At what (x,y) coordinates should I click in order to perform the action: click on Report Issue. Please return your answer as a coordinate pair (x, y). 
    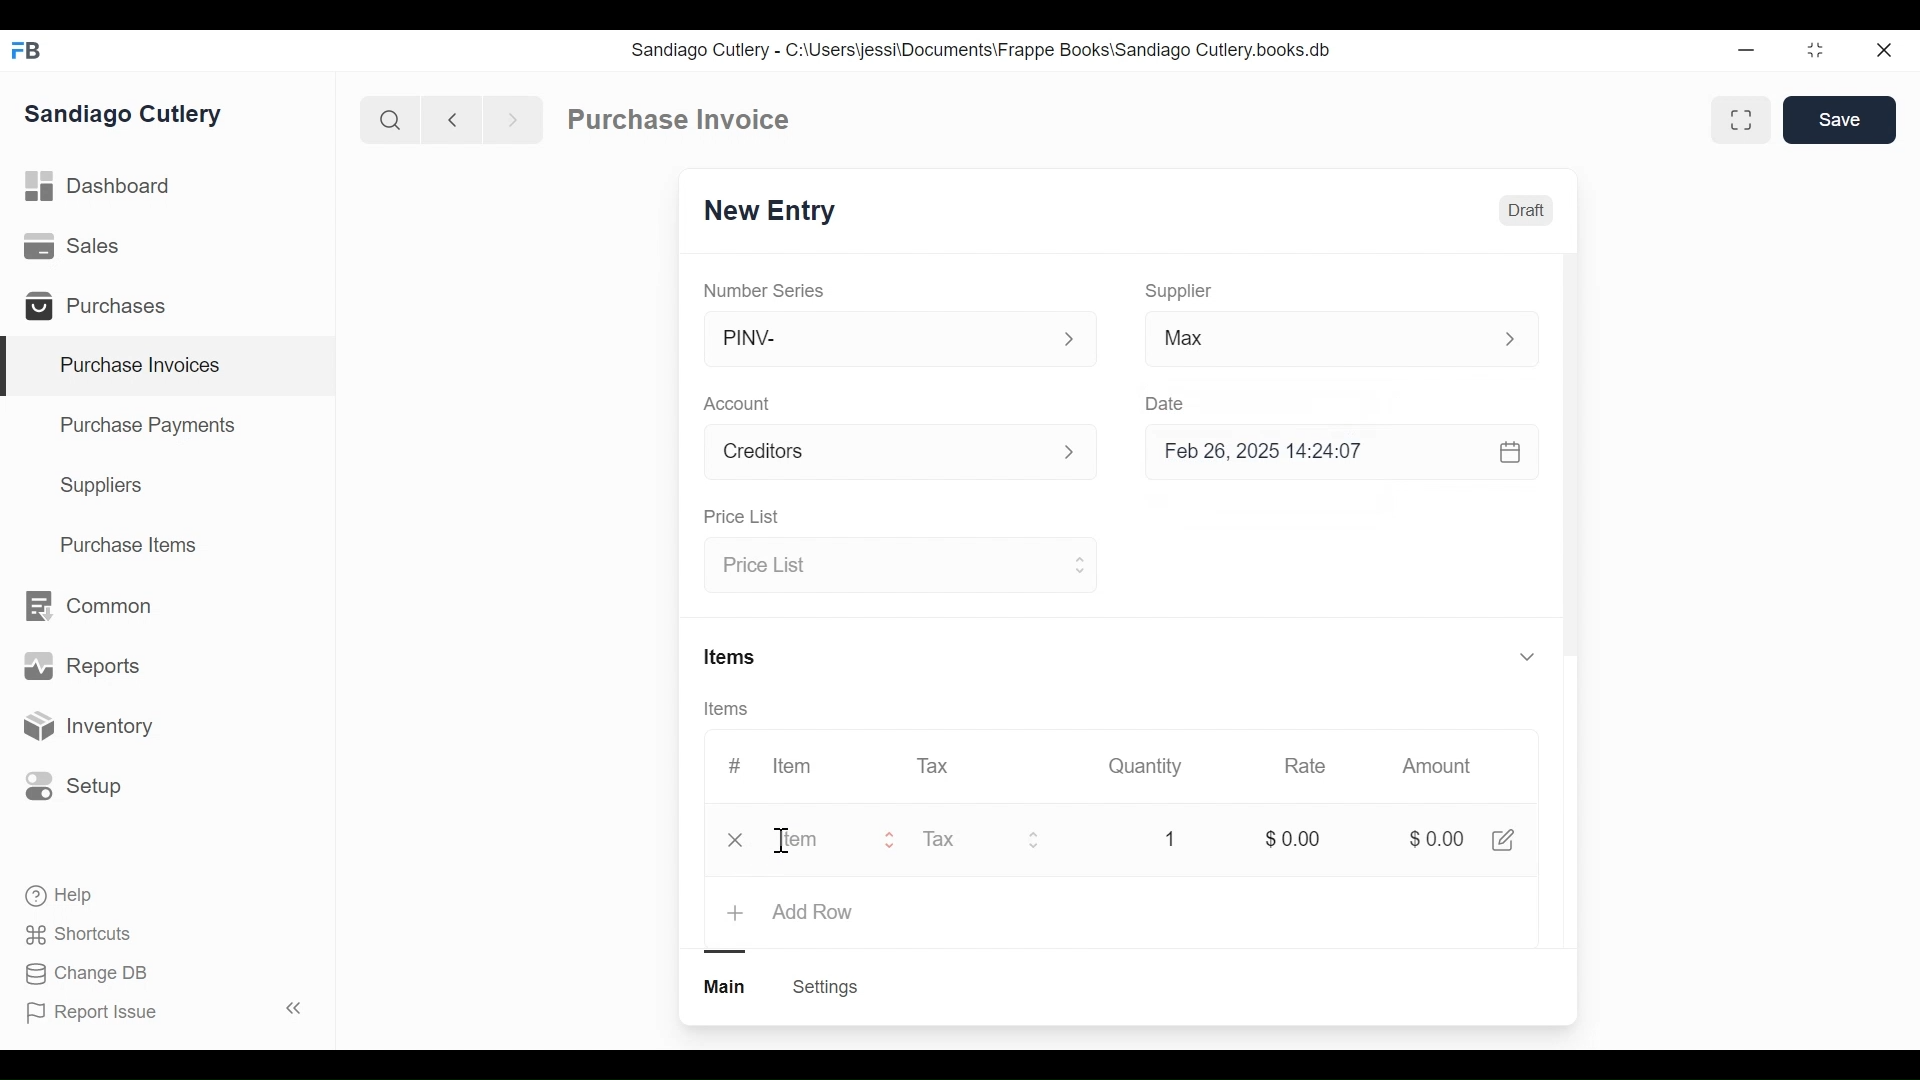
    Looking at the image, I should click on (163, 1011).